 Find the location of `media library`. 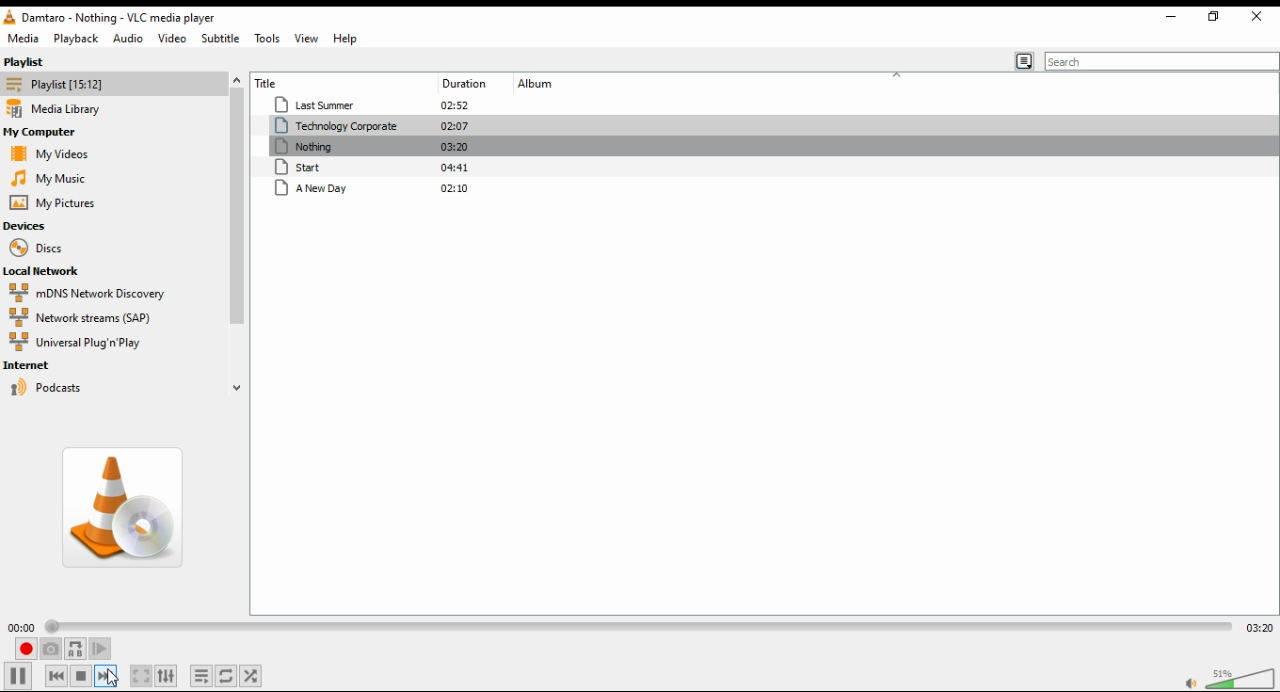

media library is located at coordinates (59, 109).